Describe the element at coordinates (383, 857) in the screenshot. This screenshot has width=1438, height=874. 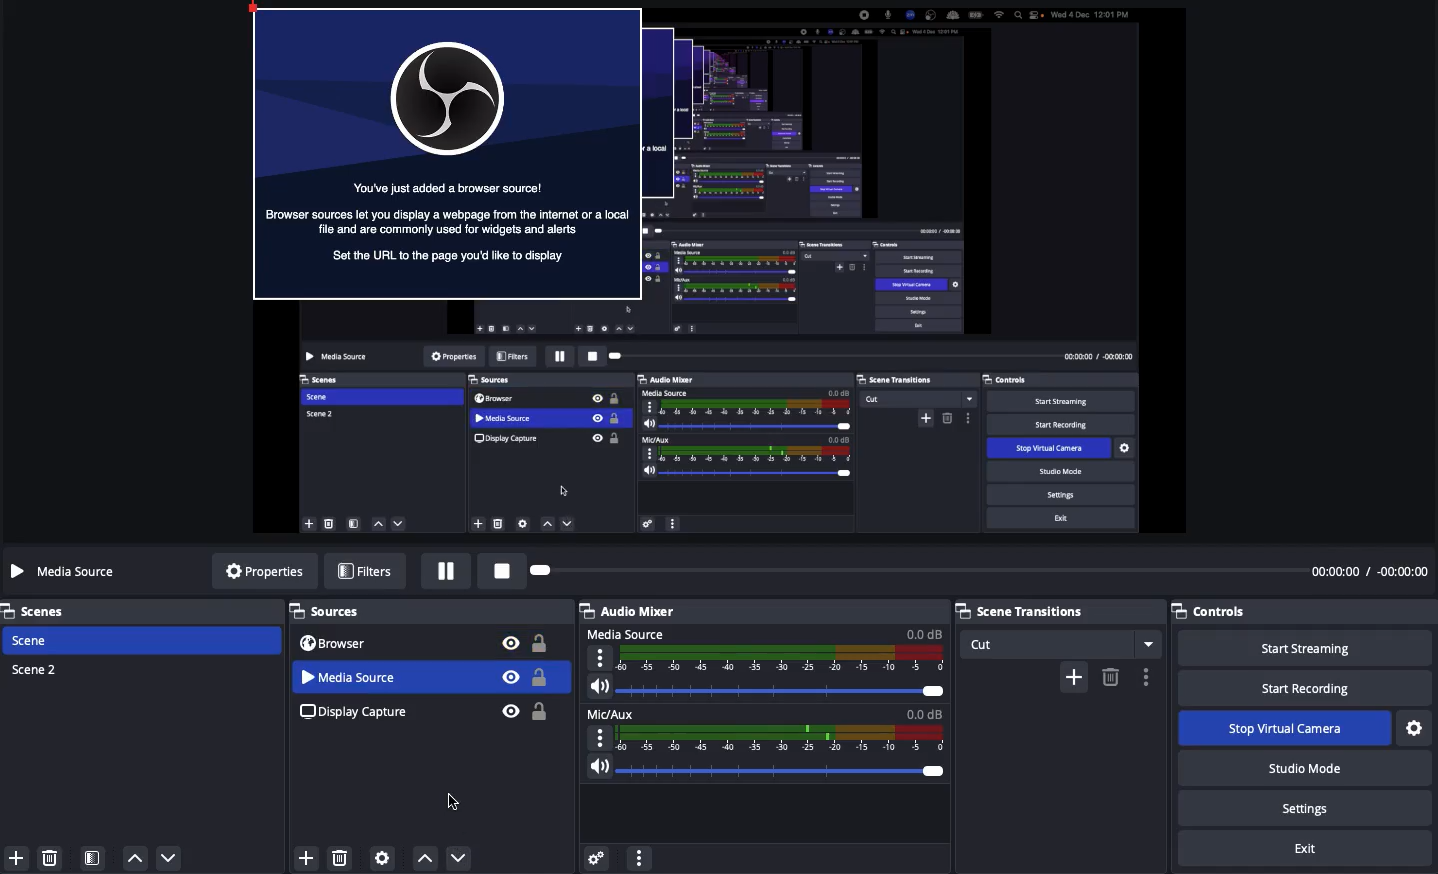
I see `Sources preferences` at that location.